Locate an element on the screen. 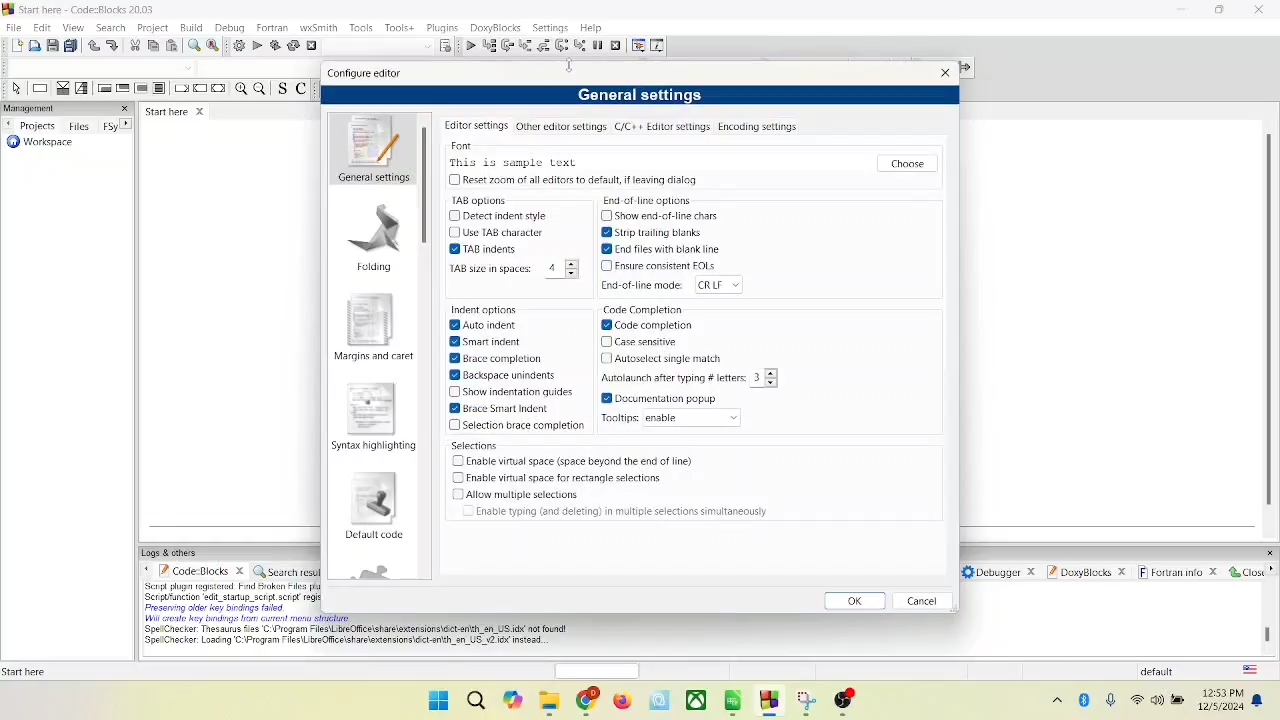 This screenshot has height=720, width=1280. text is located at coordinates (364, 637).